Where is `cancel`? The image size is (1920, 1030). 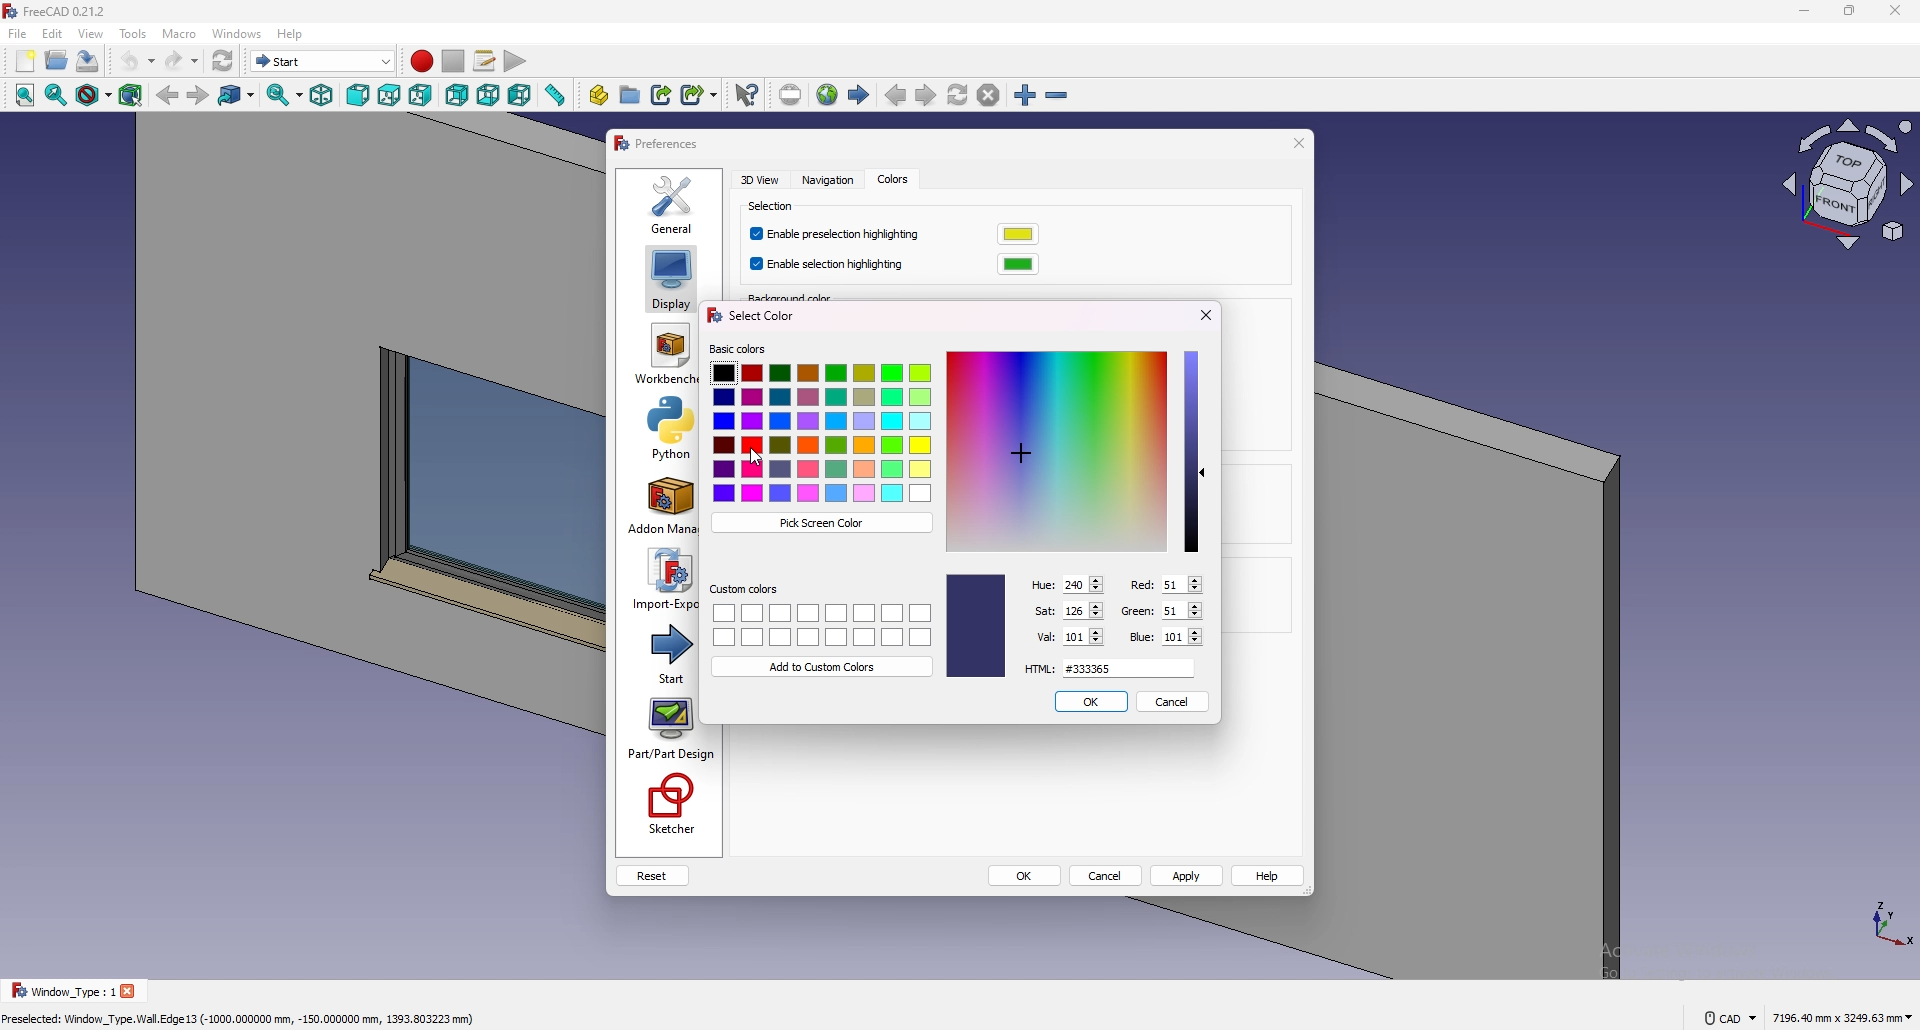
cancel is located at coordinates (1107, 877).